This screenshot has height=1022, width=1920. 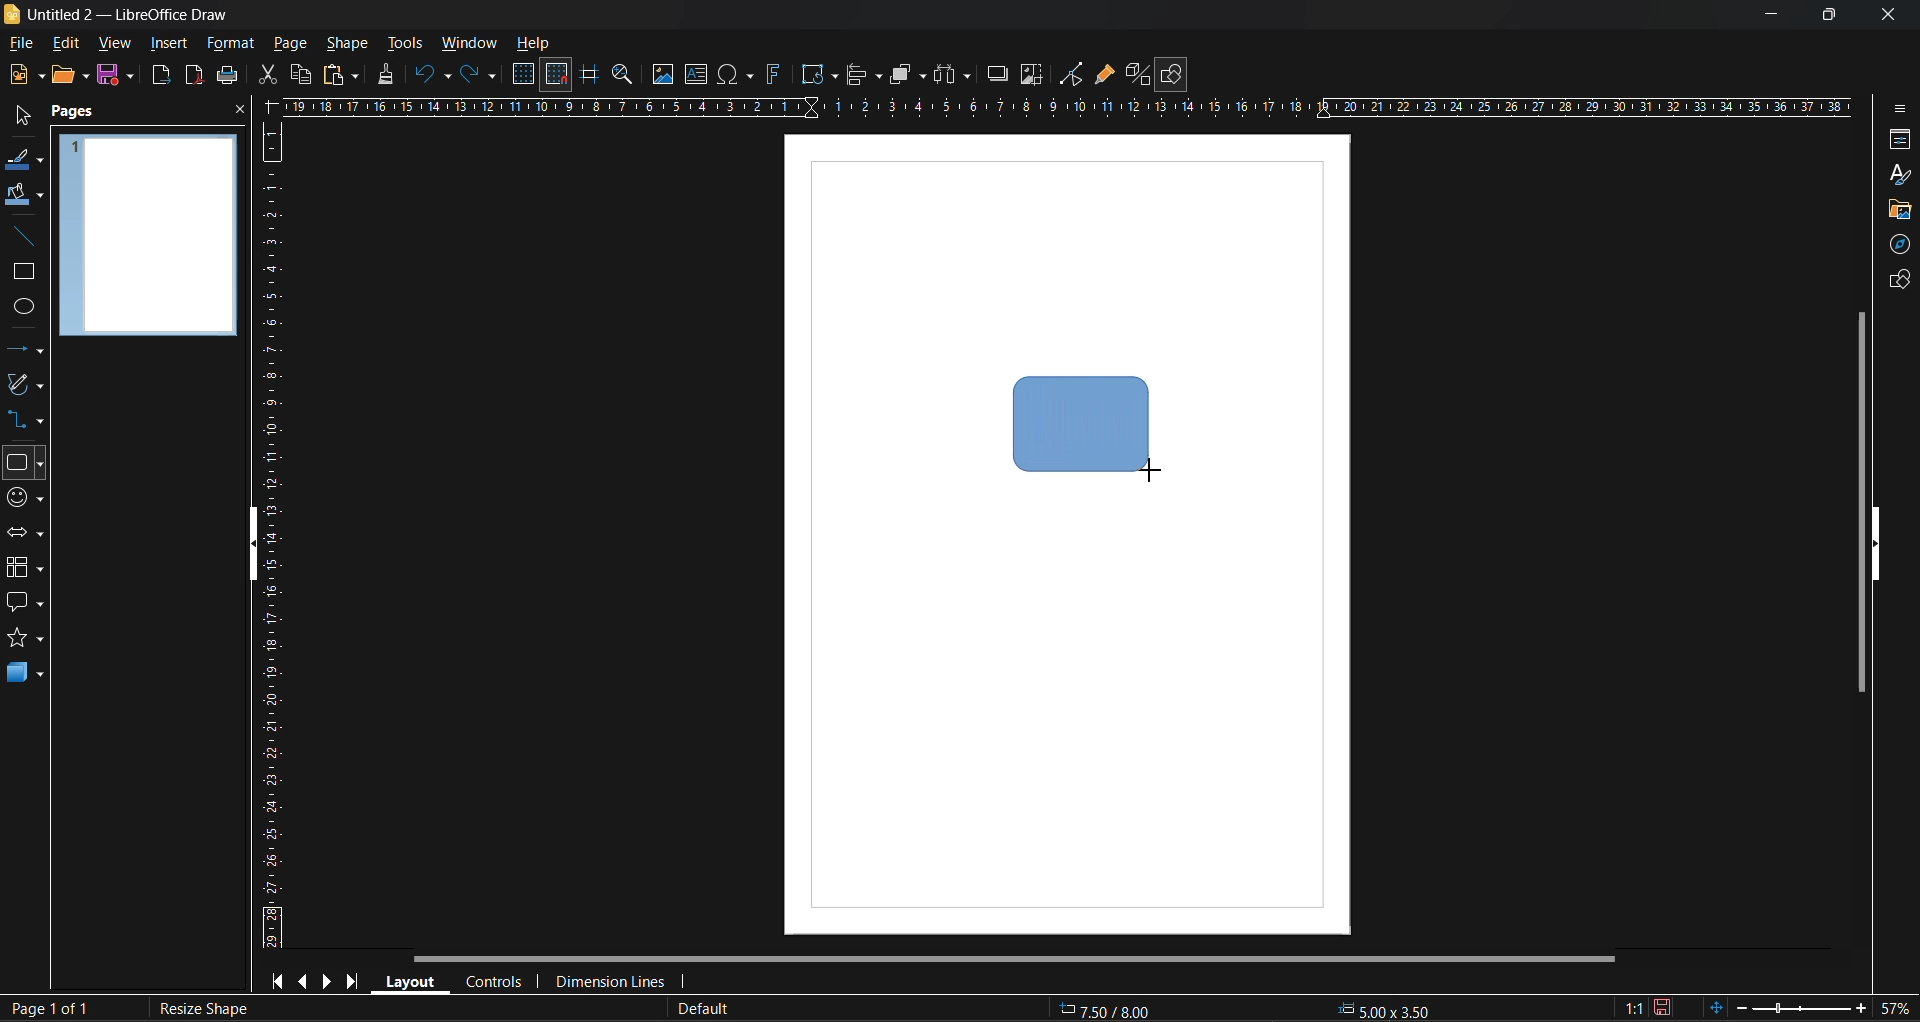 What do you see at coordinates (557, 75) in the screenshot?
I see `snap to grid` at bounding box center [557, 75].